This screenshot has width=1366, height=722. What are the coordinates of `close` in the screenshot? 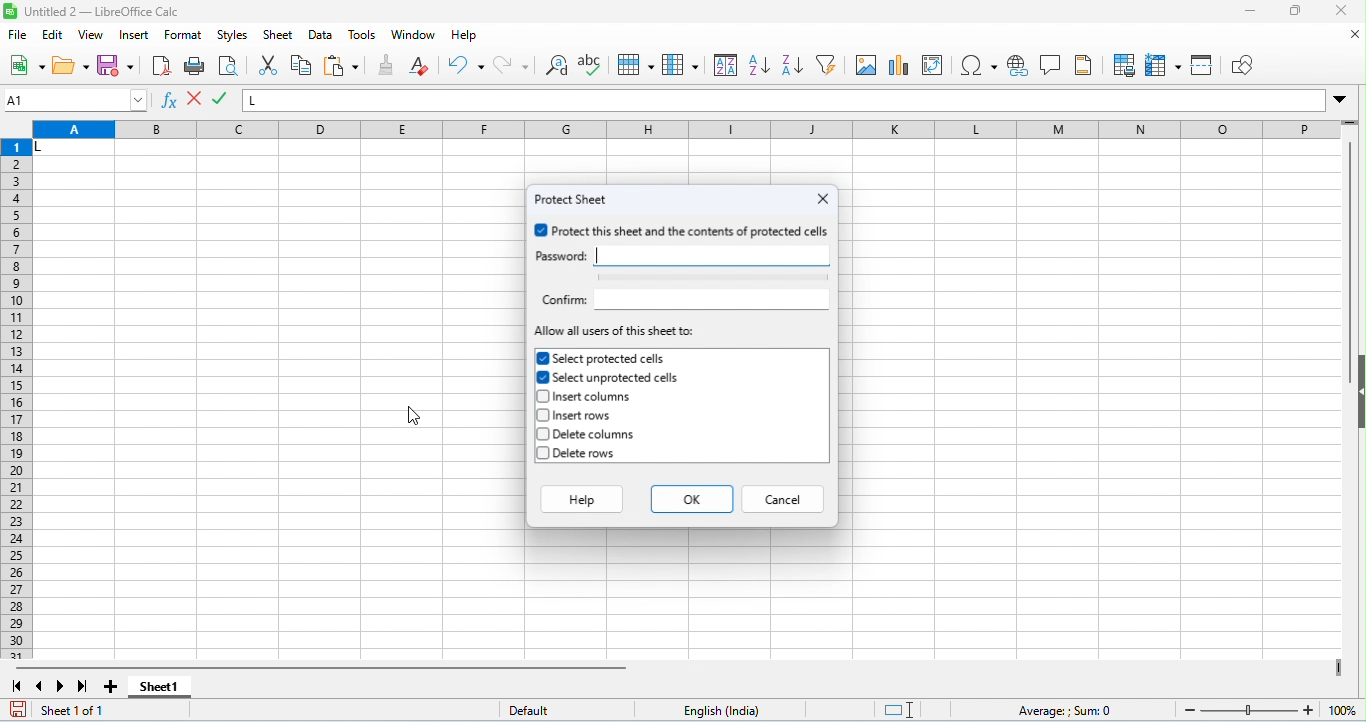 It's located at (823, 198).